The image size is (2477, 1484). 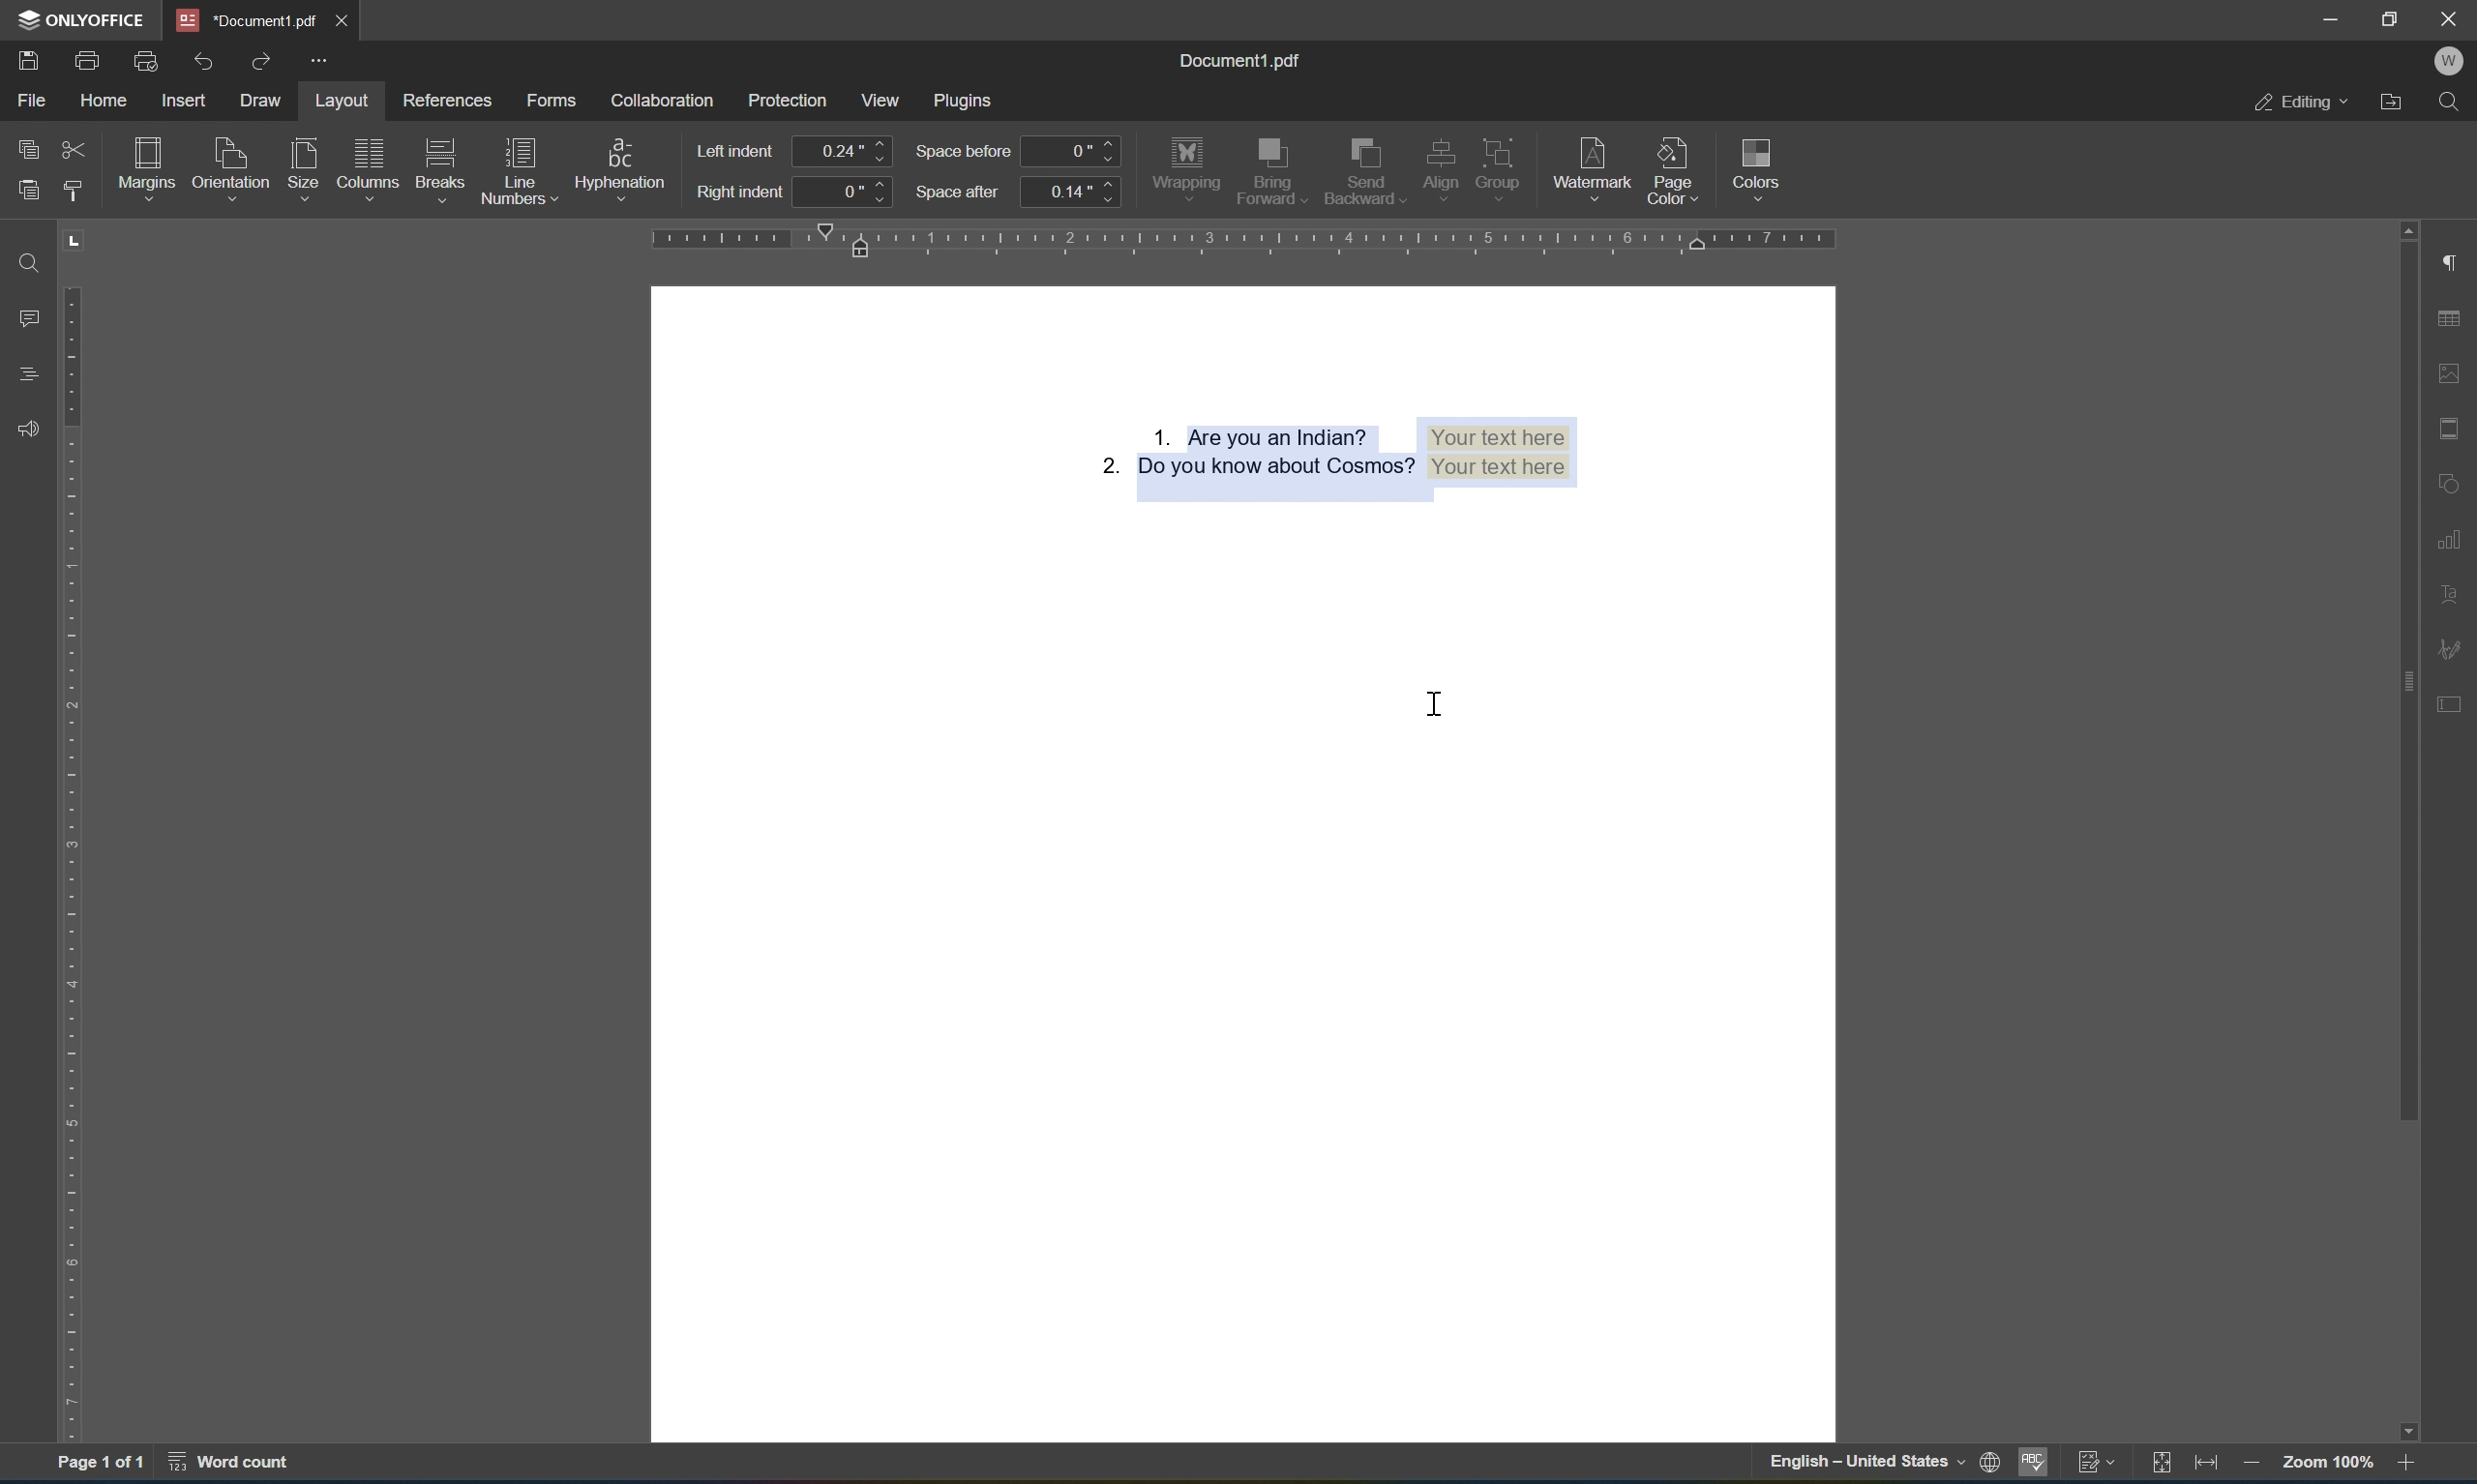 I want to click on copy style, so click(x=70, y=189).